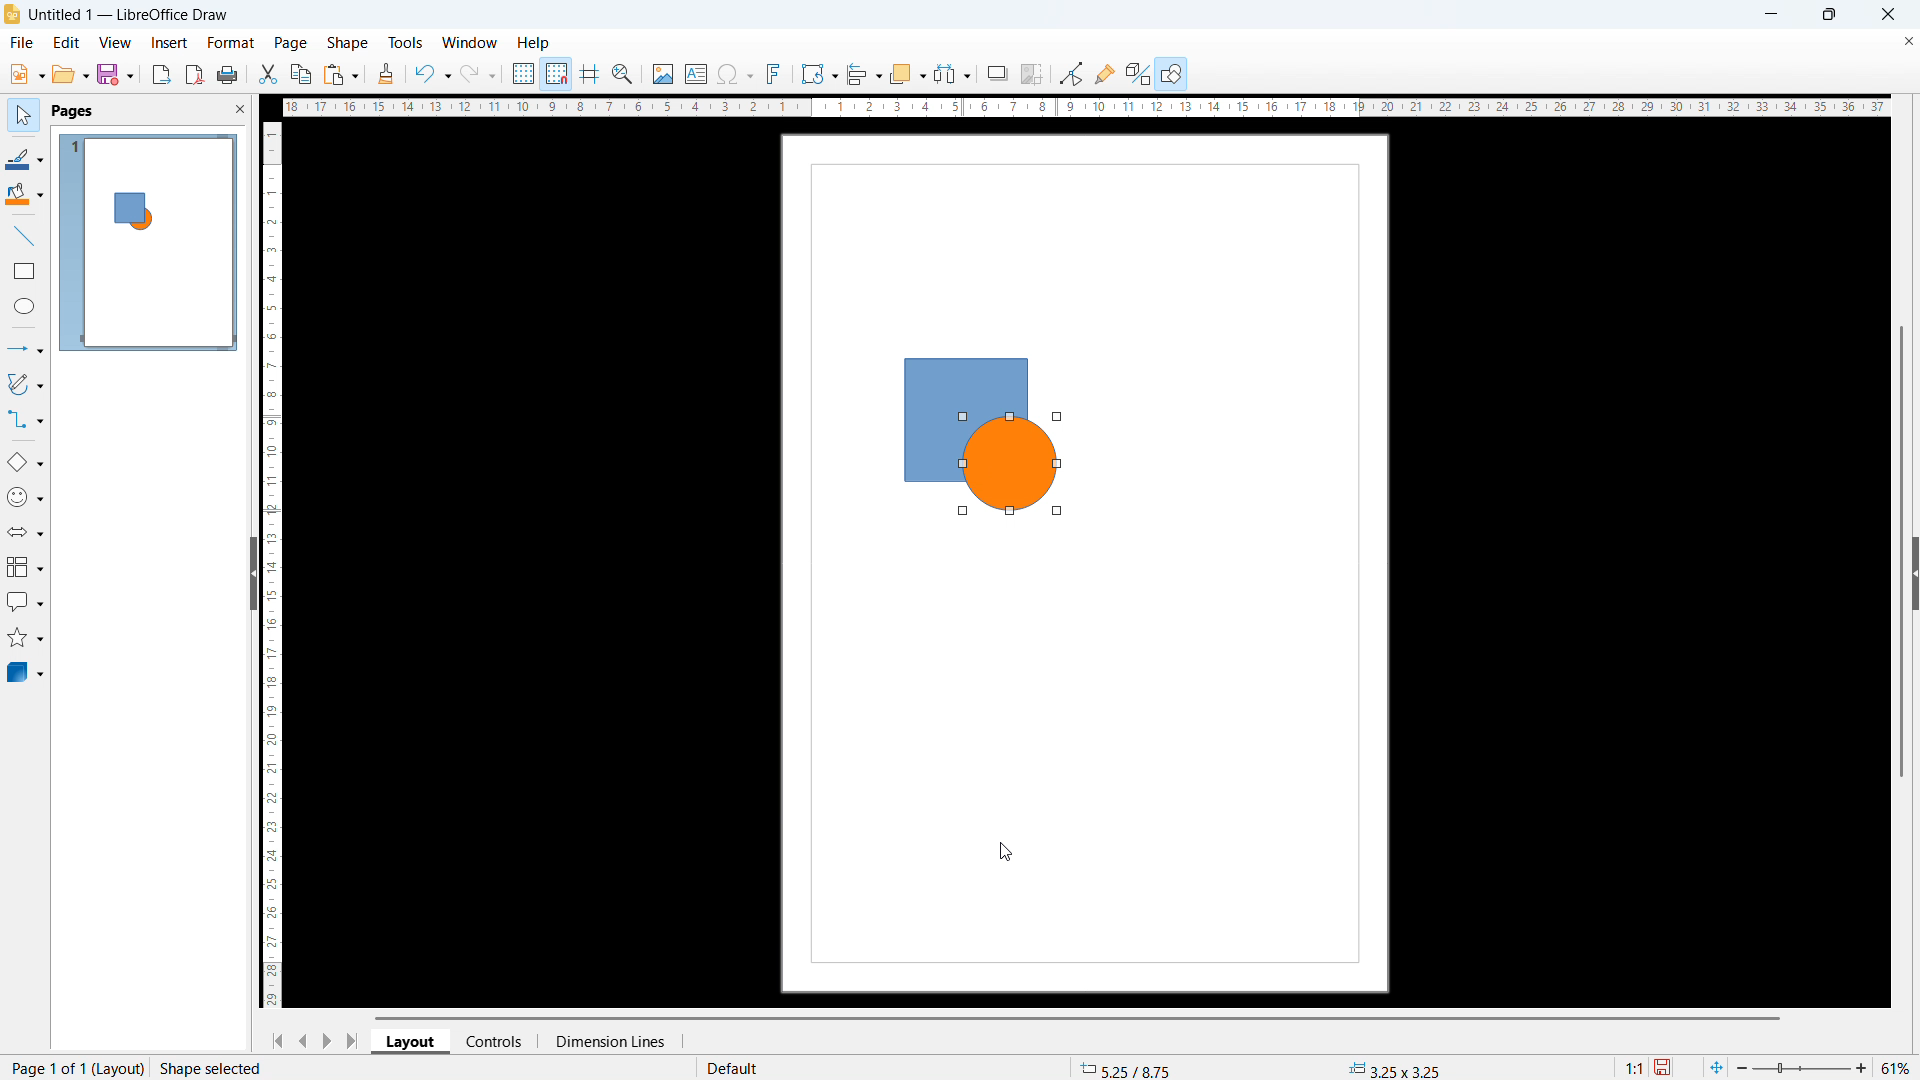 This screenshot has height=1080, width=1920. What do you see at coordinates (1897, 1065) in the screenshot?
I see `zoom level` at bounding box center [1897, 1065].